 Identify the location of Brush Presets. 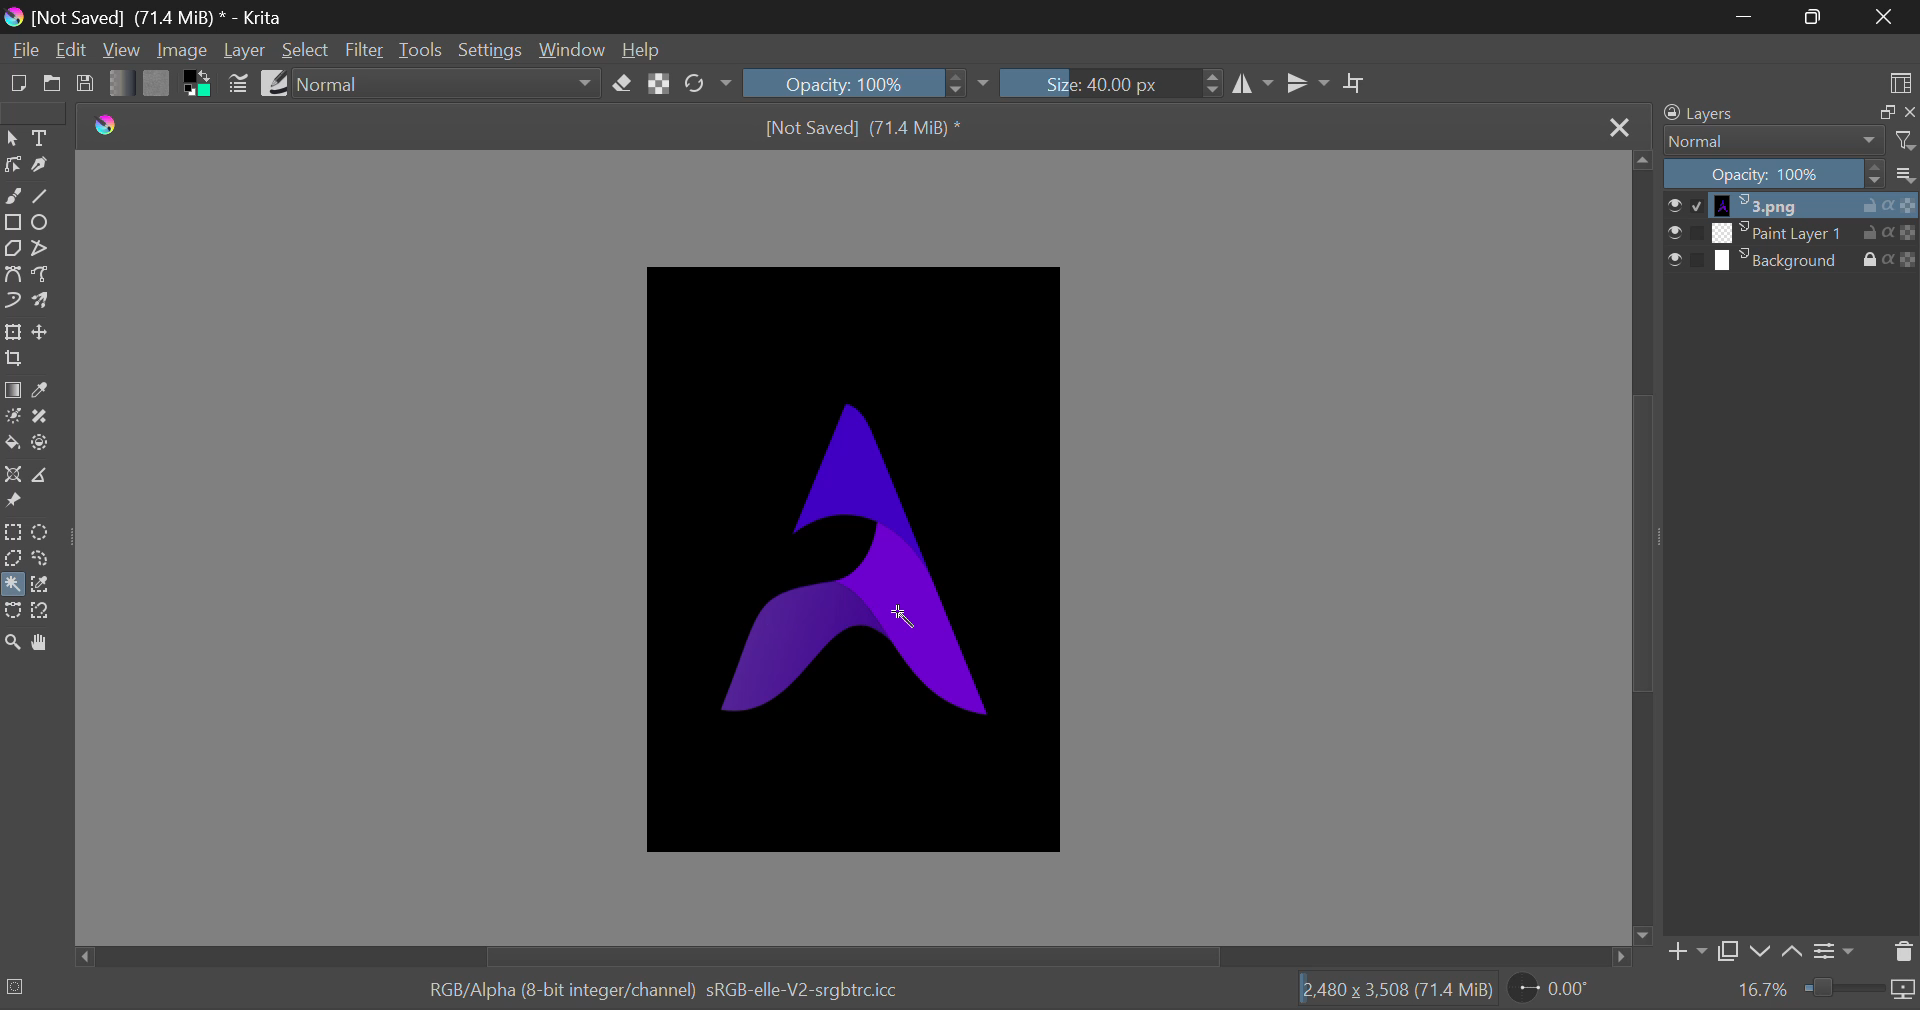
(274, 83).